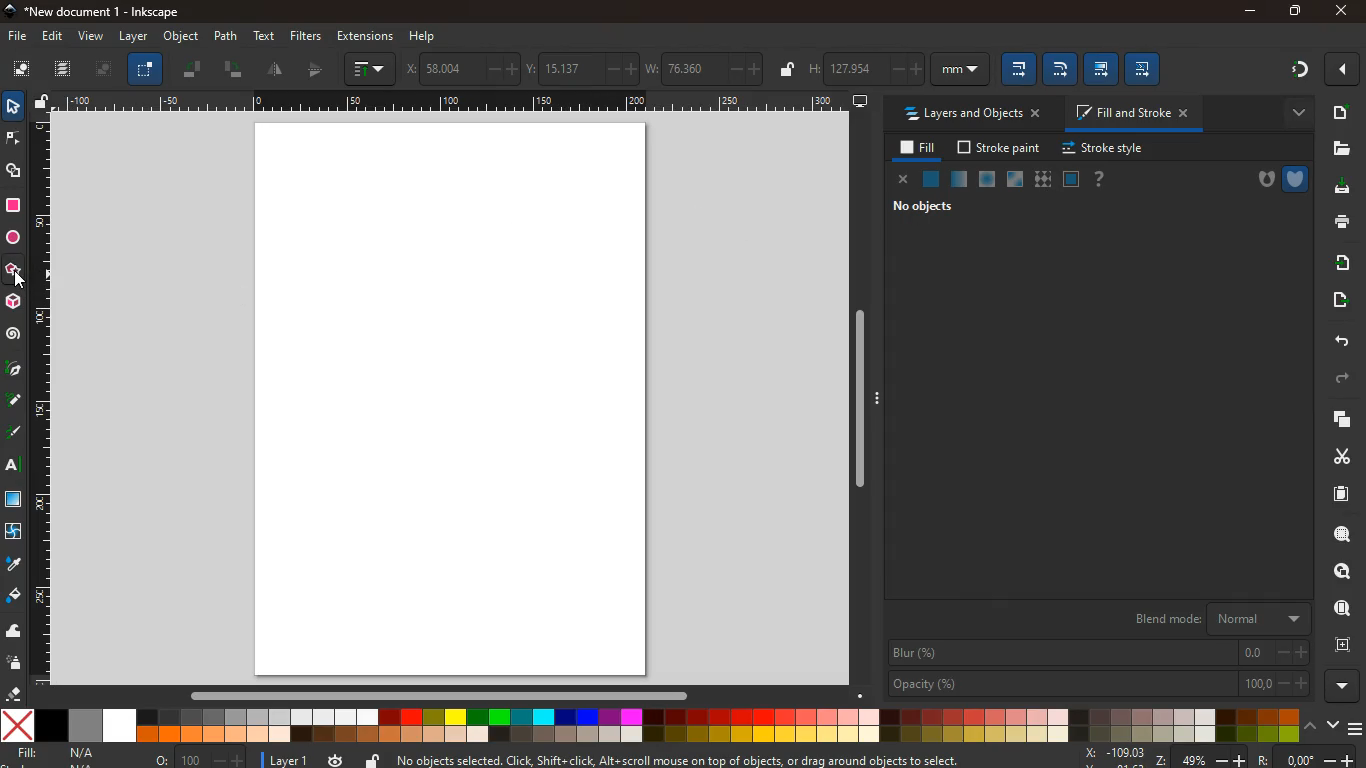 The image size is (1366, 768). What do you see at coordinates (1098, 685) in the screenshot?
I see `opacity` at bounding box center [1098, 685].